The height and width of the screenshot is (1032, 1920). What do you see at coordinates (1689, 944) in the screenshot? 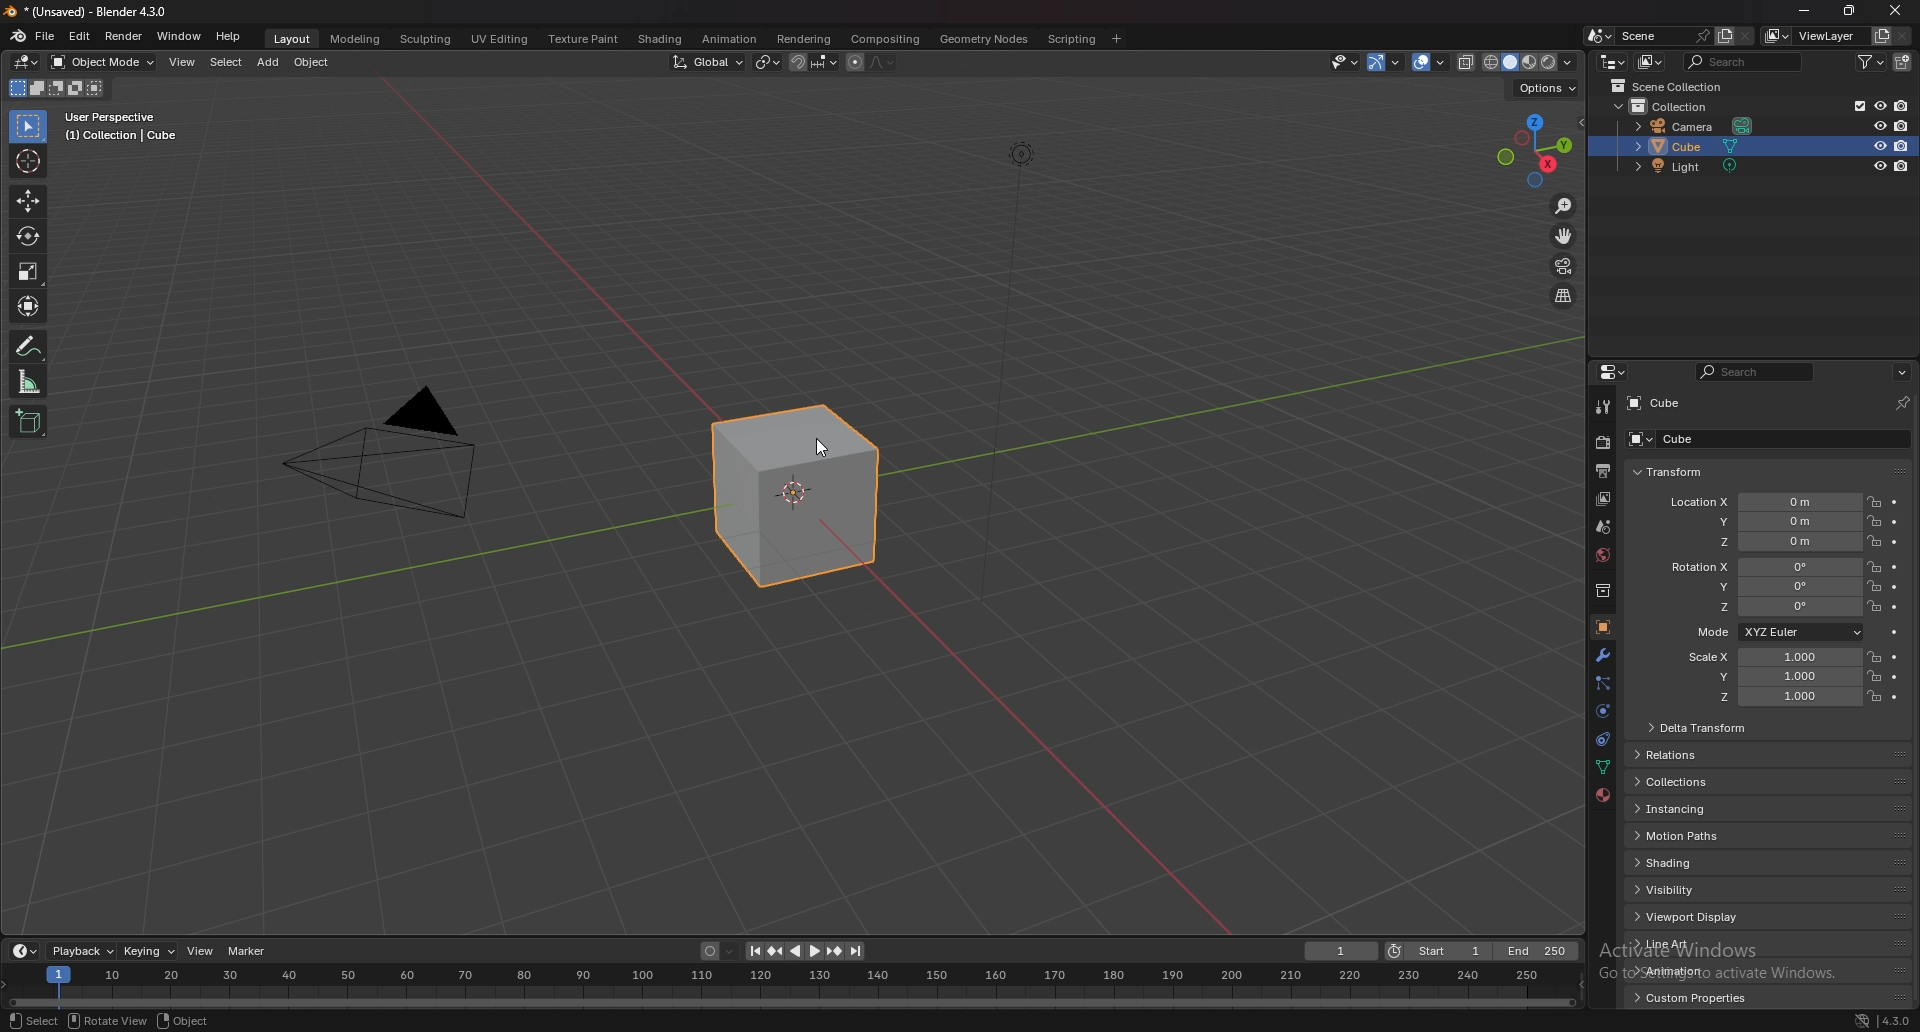
I see `line art` at bounding box center [1689, 944].